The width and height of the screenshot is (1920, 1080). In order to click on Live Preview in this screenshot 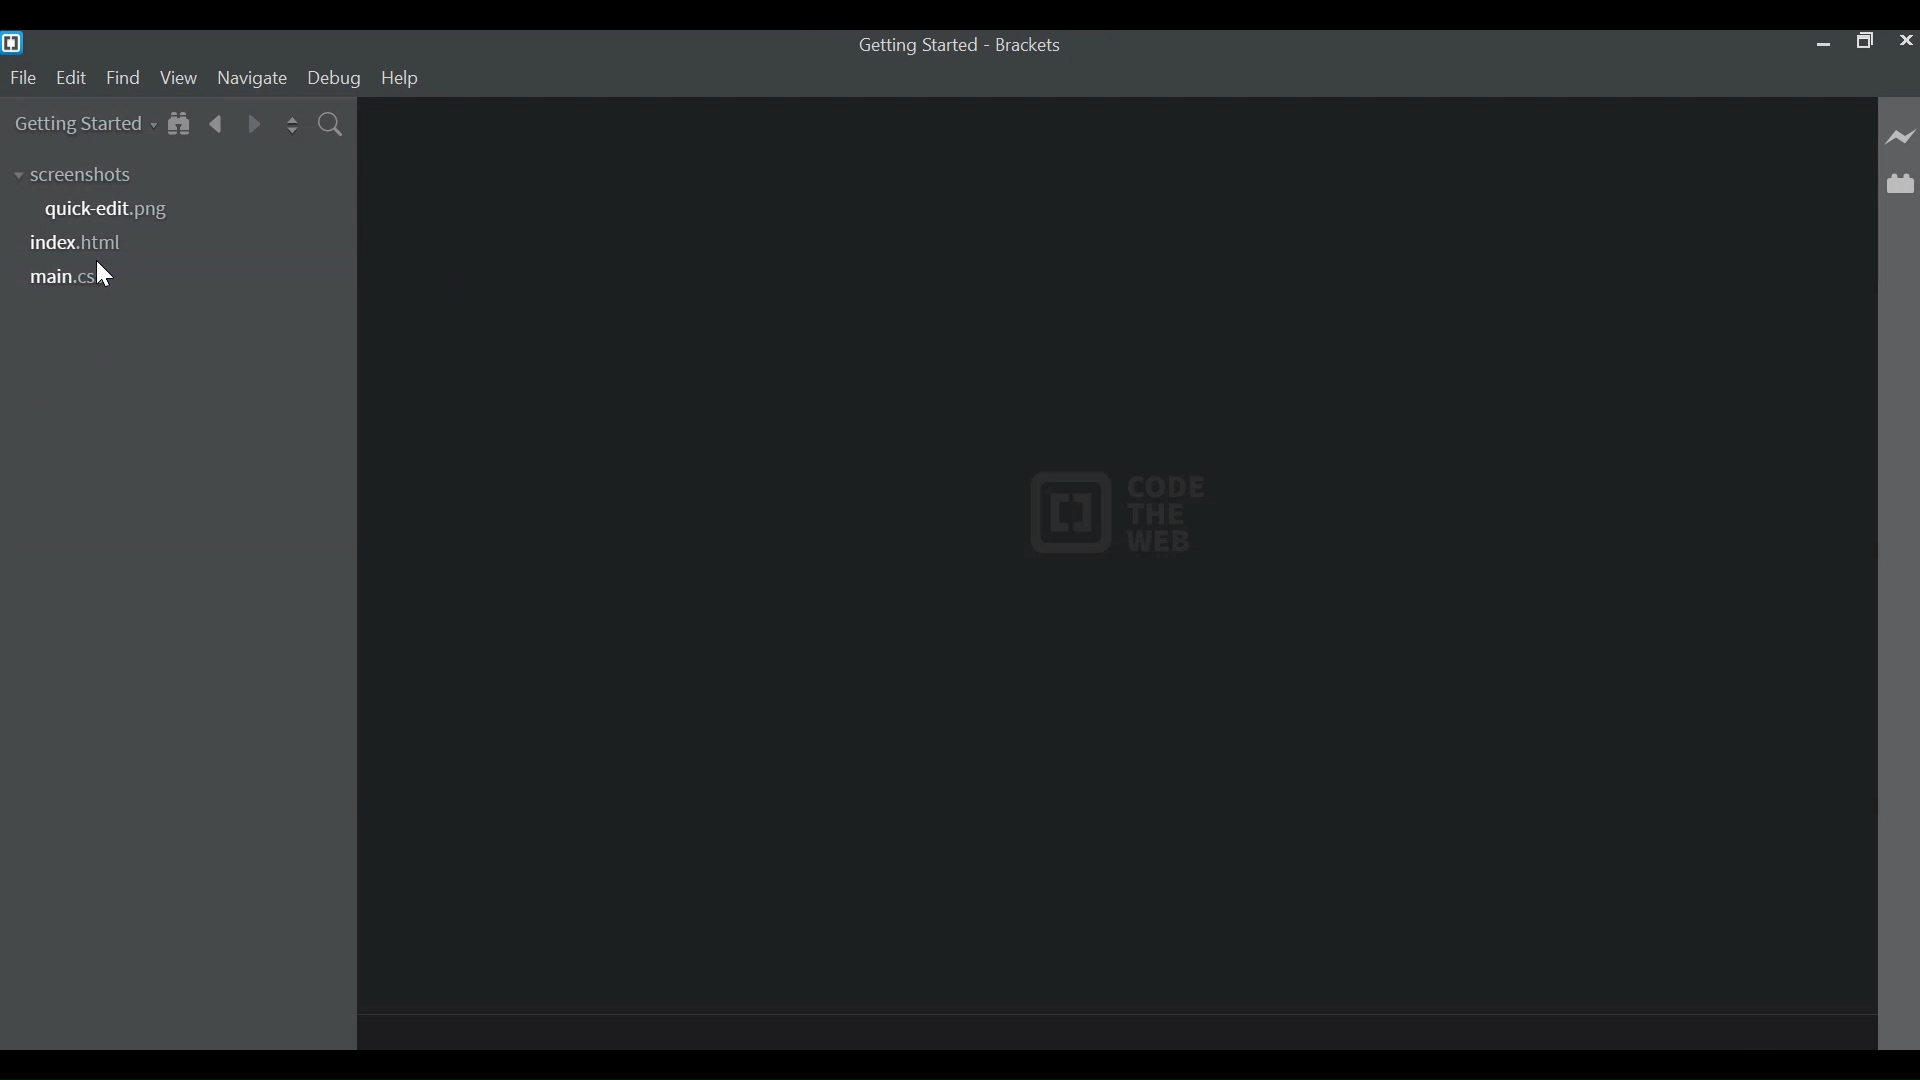, I will do `click(1900, 137)`.